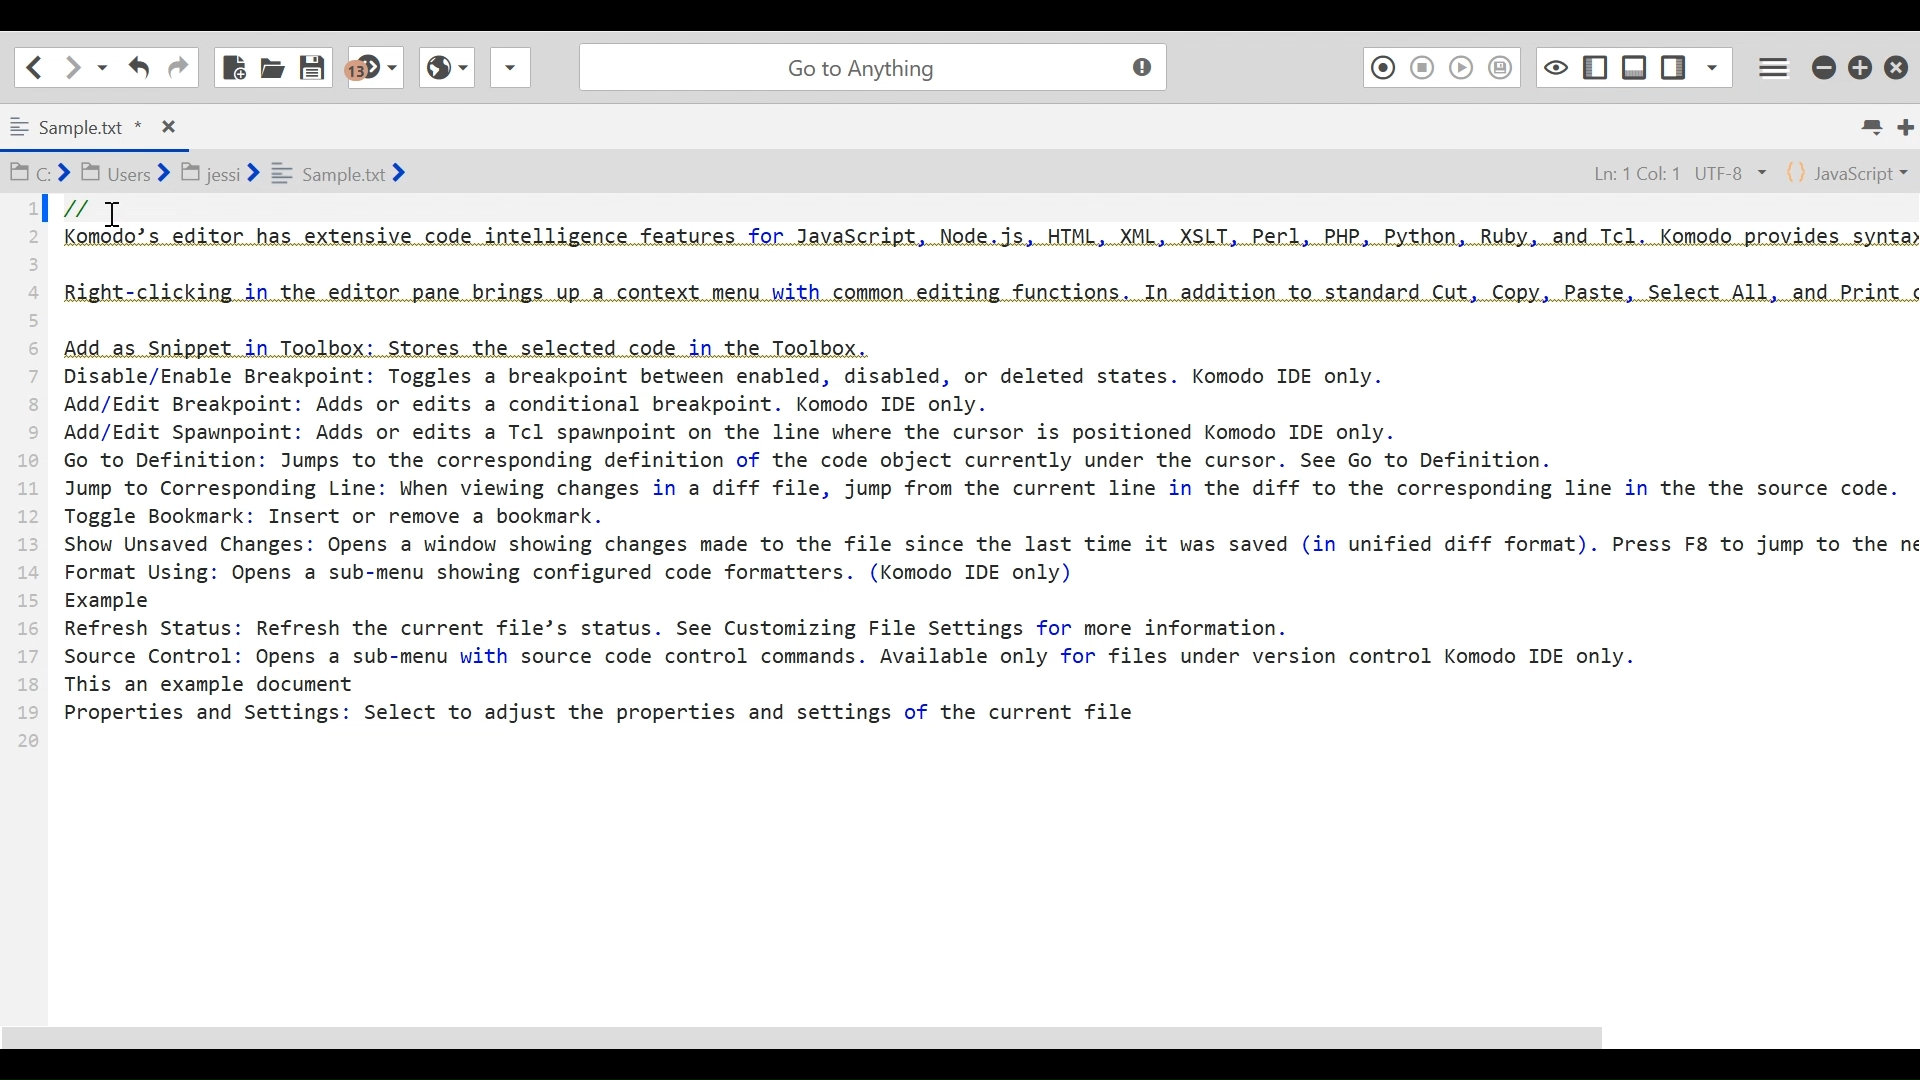  I want to click on Save File, so click(315, 65).